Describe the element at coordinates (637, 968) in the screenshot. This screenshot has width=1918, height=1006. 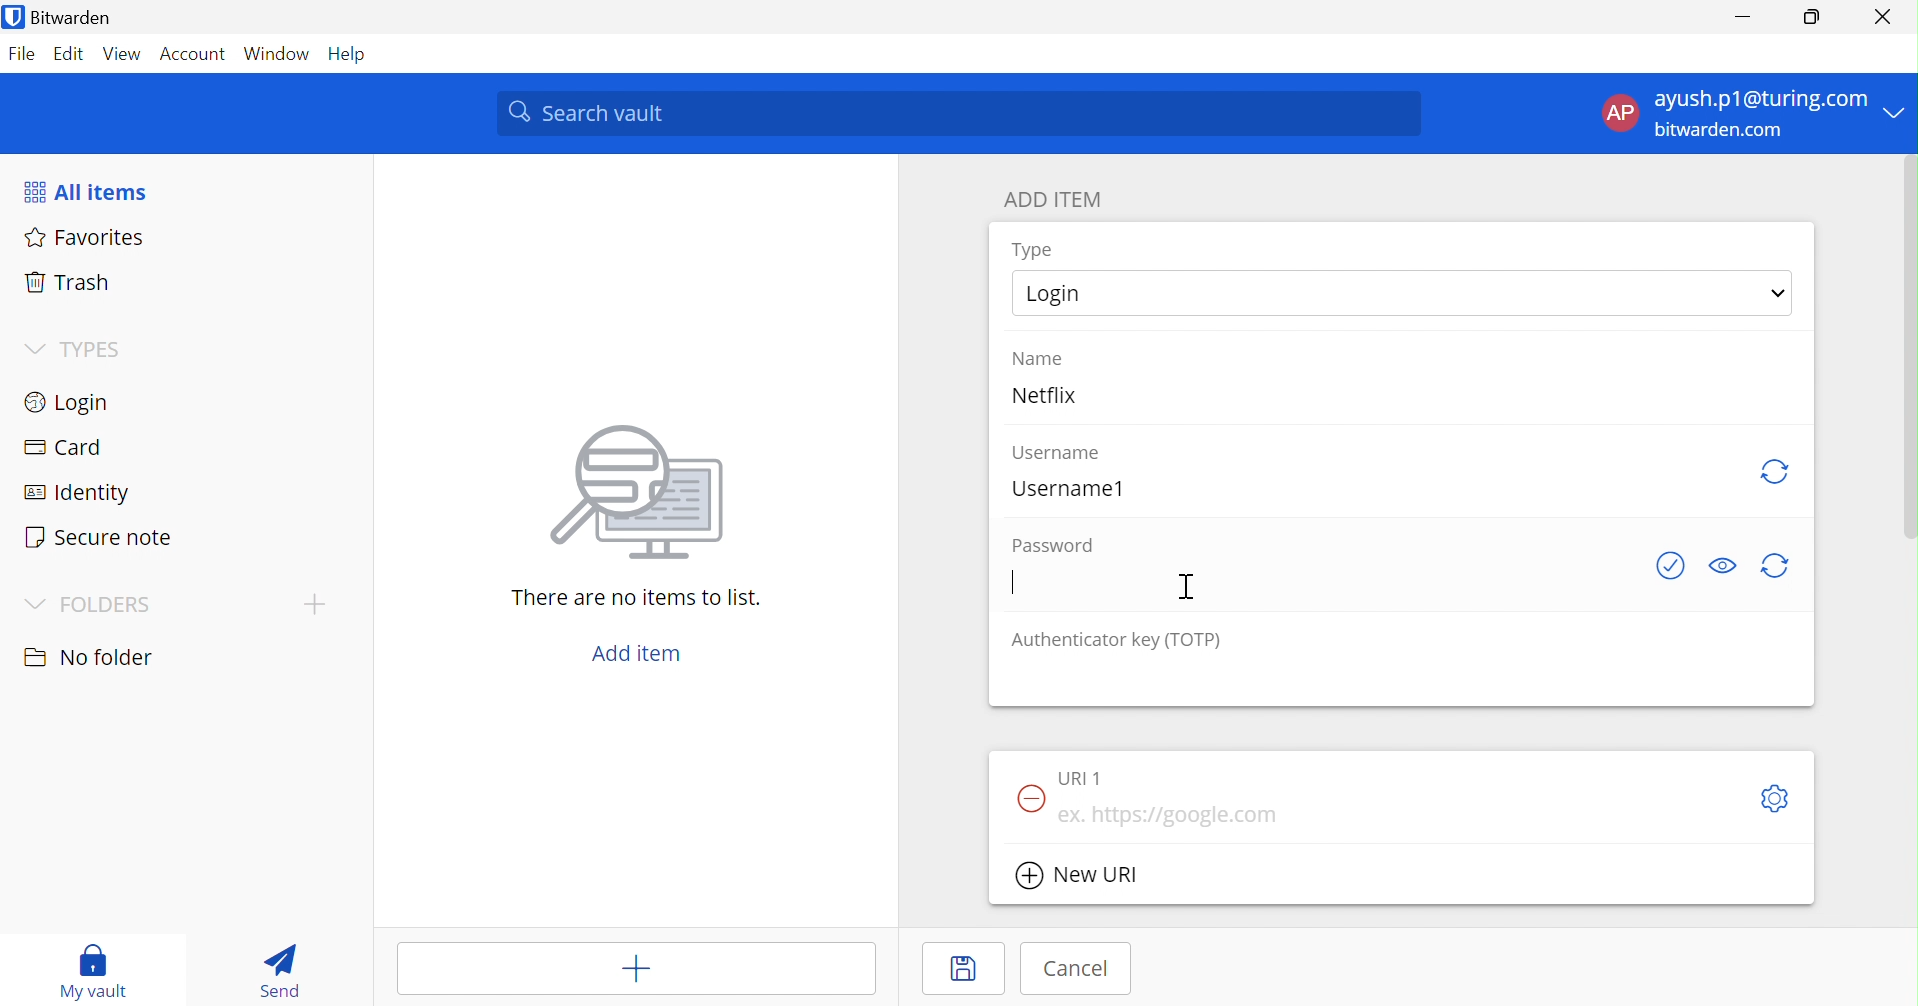
I see `Add item` at that location.